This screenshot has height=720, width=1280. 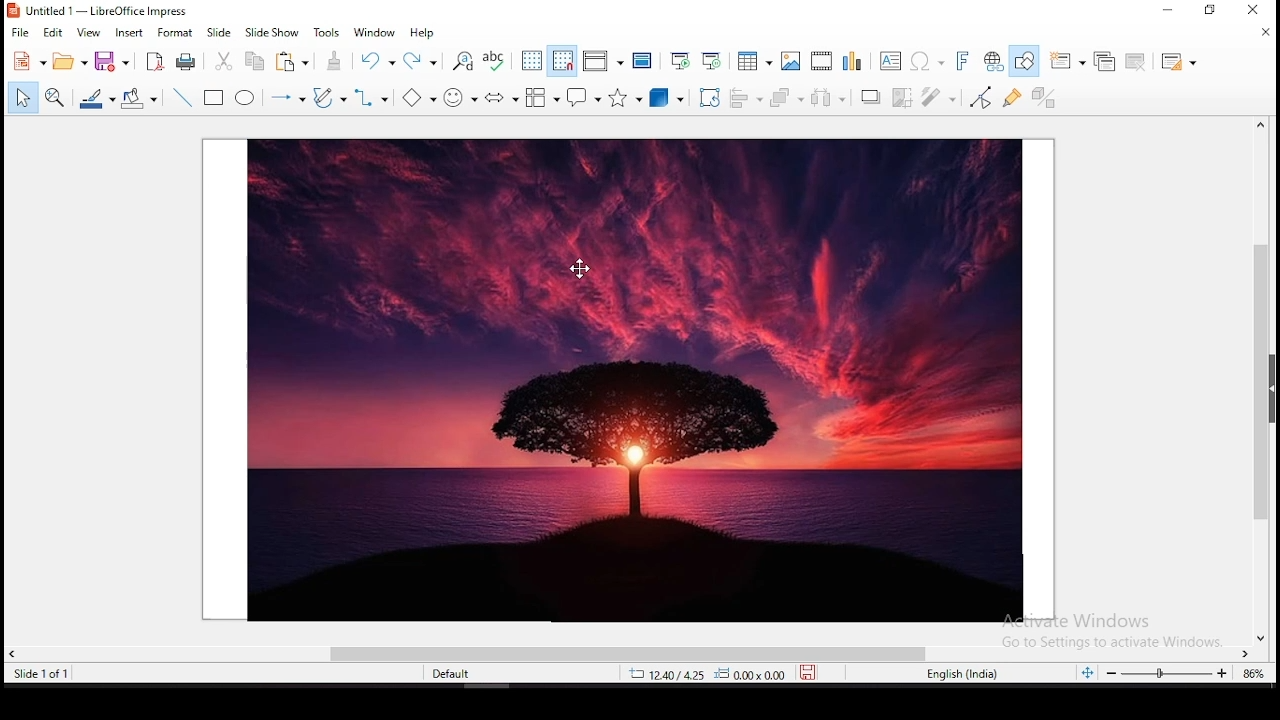 What do you see at coordinates (1045, 95) in the screenshot?
I see `toggle extrusion` at bounding box center [1045, 95].